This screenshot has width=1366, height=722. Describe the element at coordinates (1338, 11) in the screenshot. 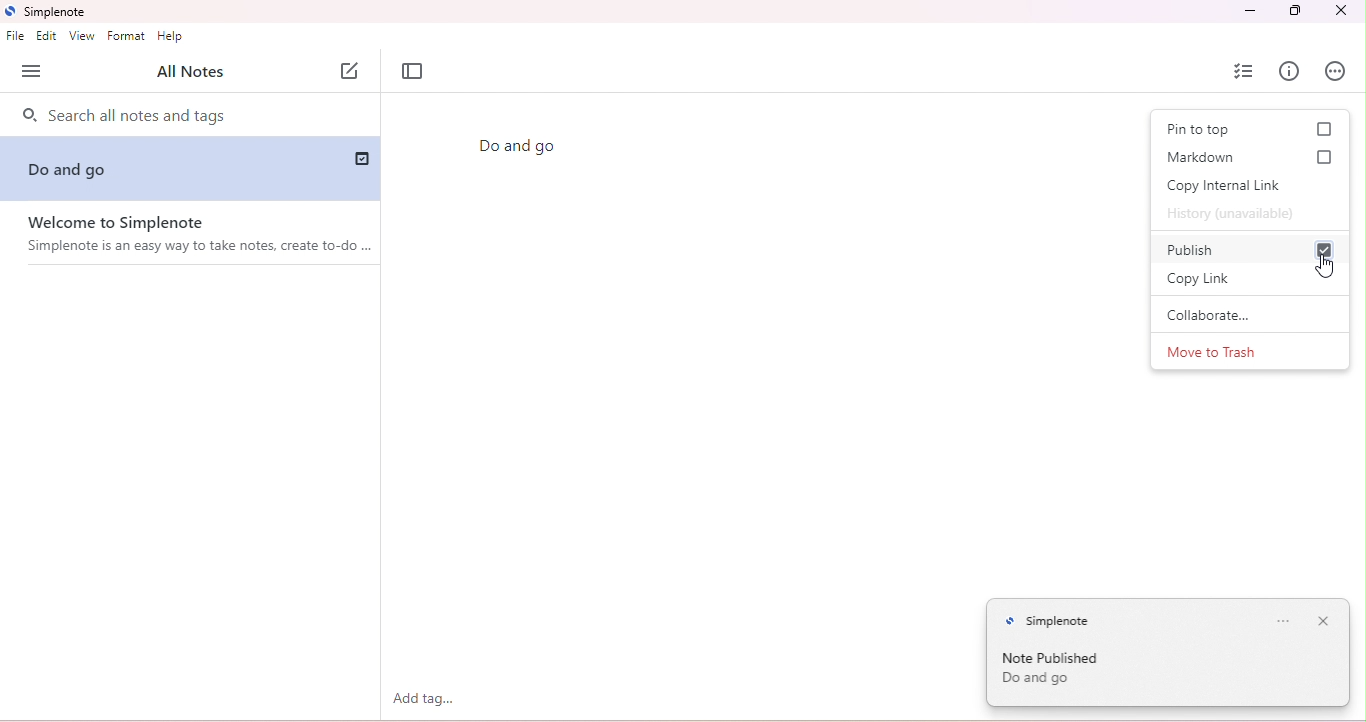

I see `close` at that location.